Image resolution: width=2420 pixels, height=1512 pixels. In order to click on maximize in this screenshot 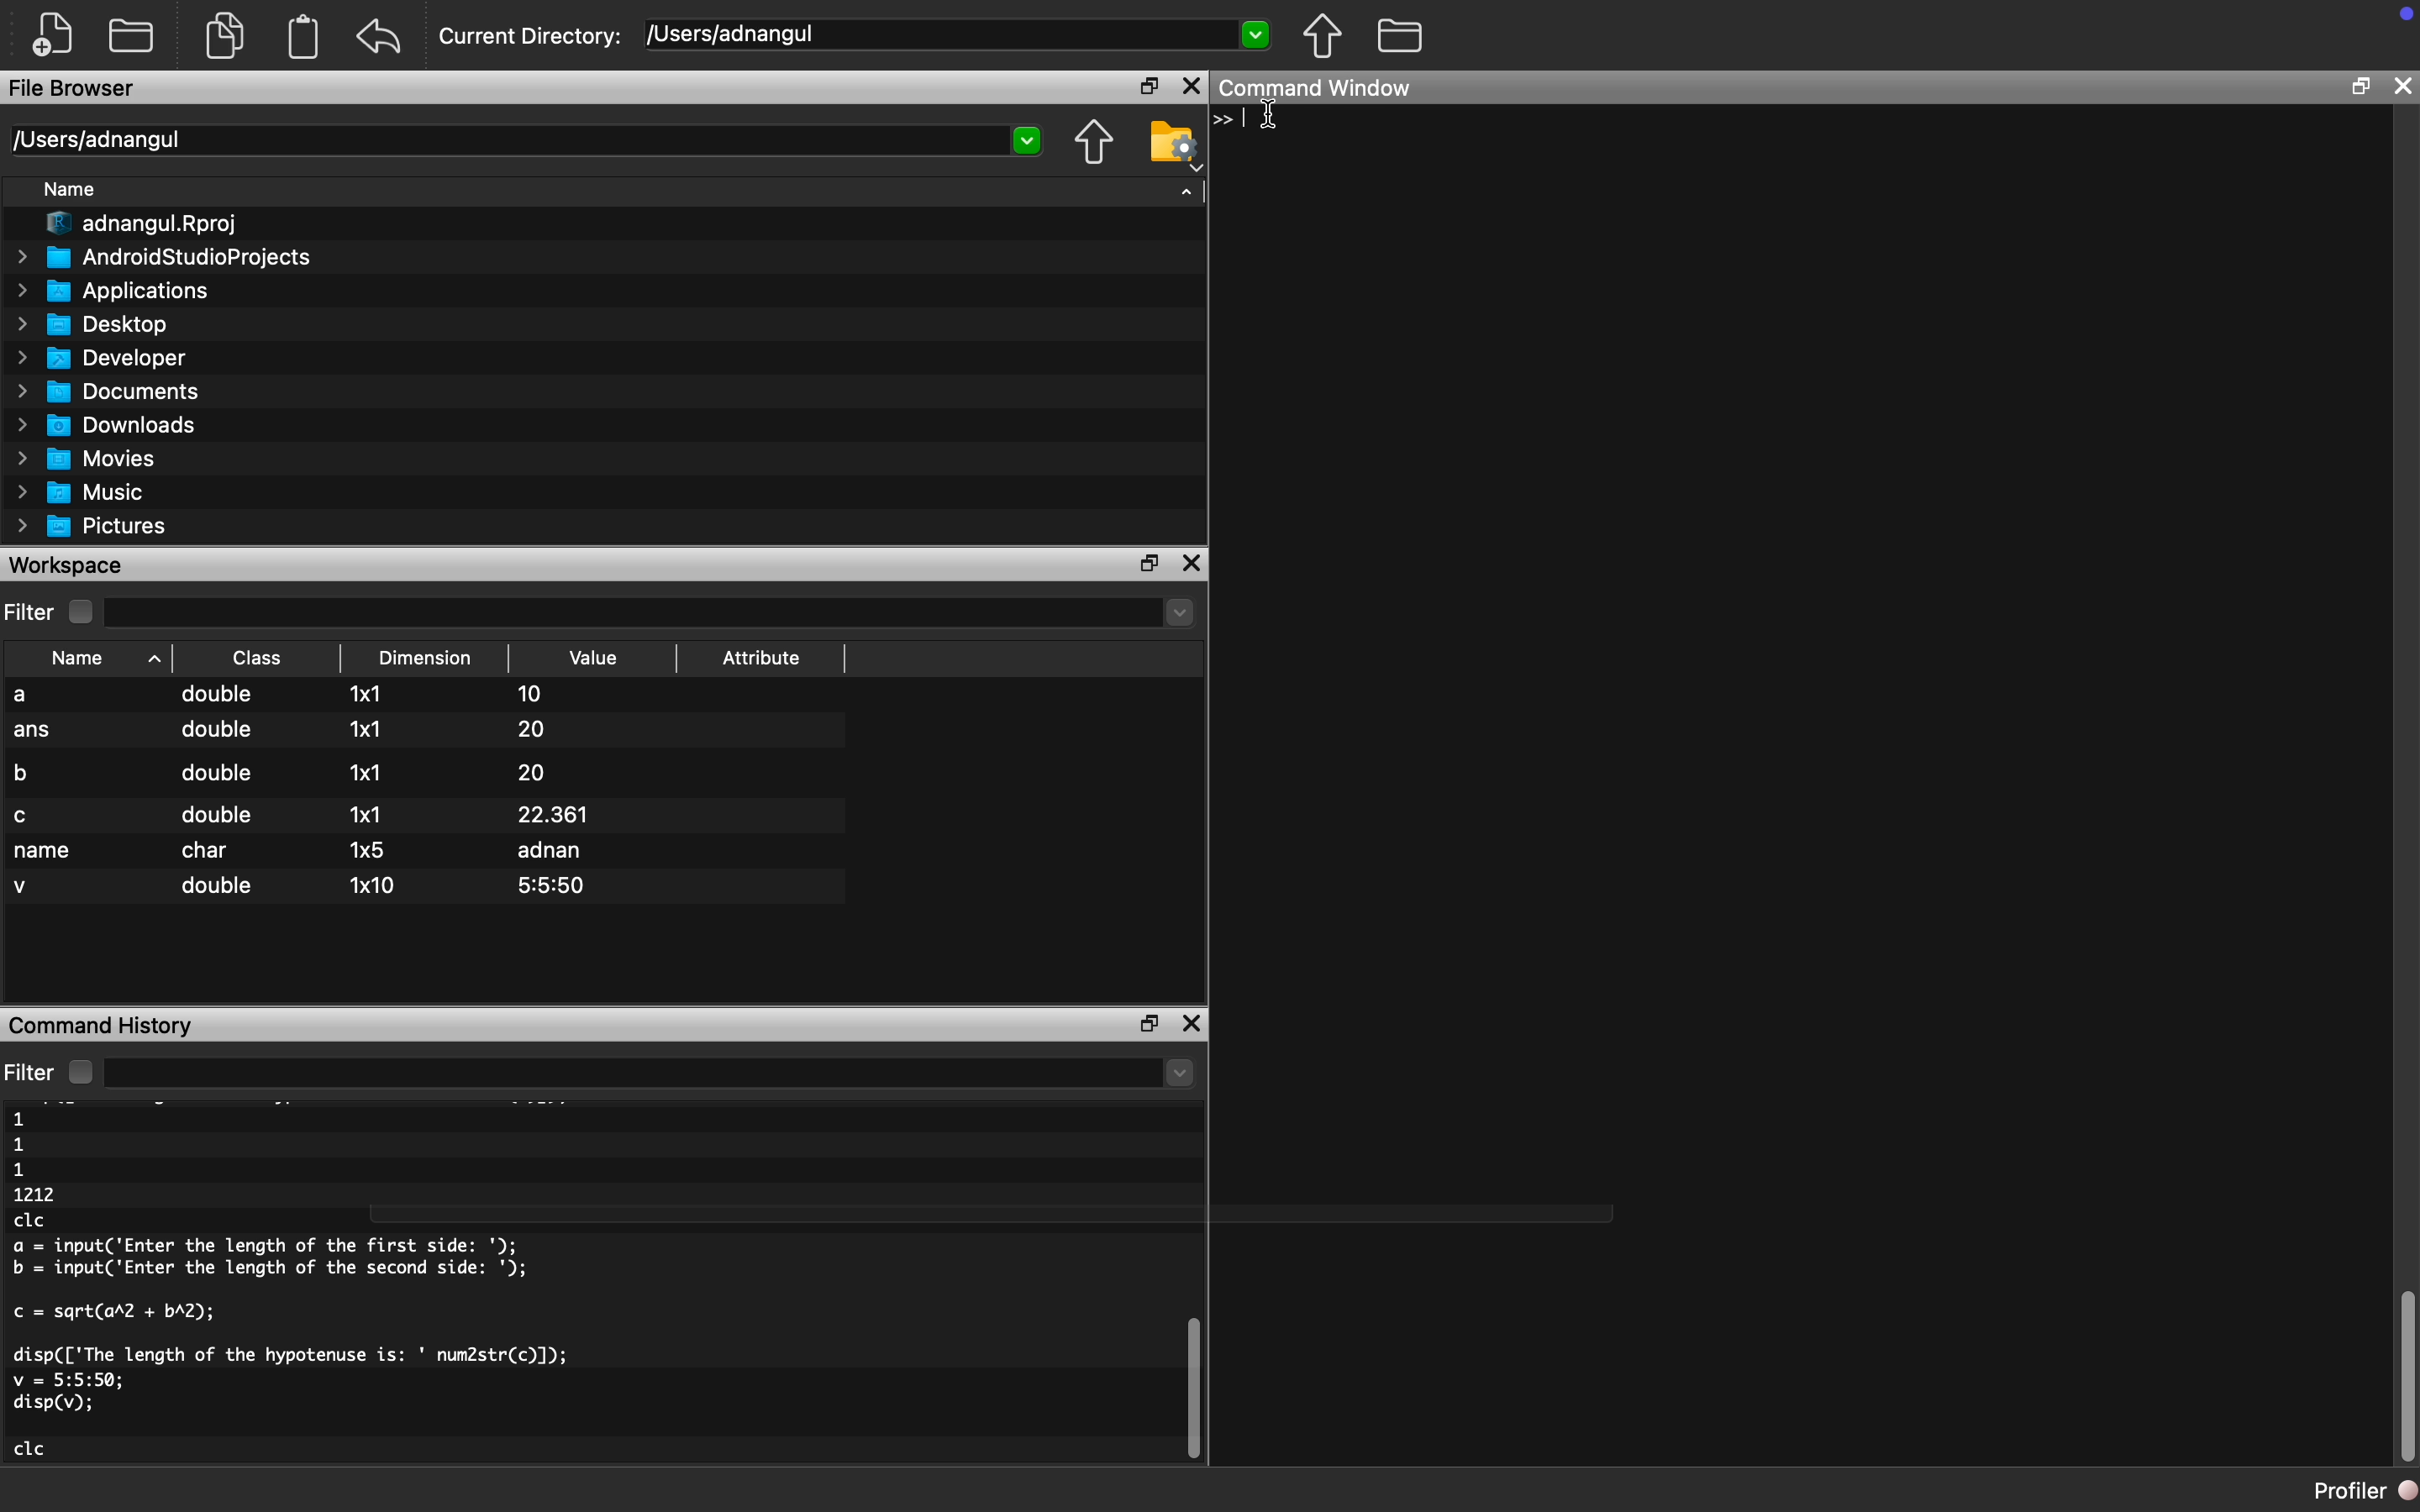, I will do `click(1148, 87)`.